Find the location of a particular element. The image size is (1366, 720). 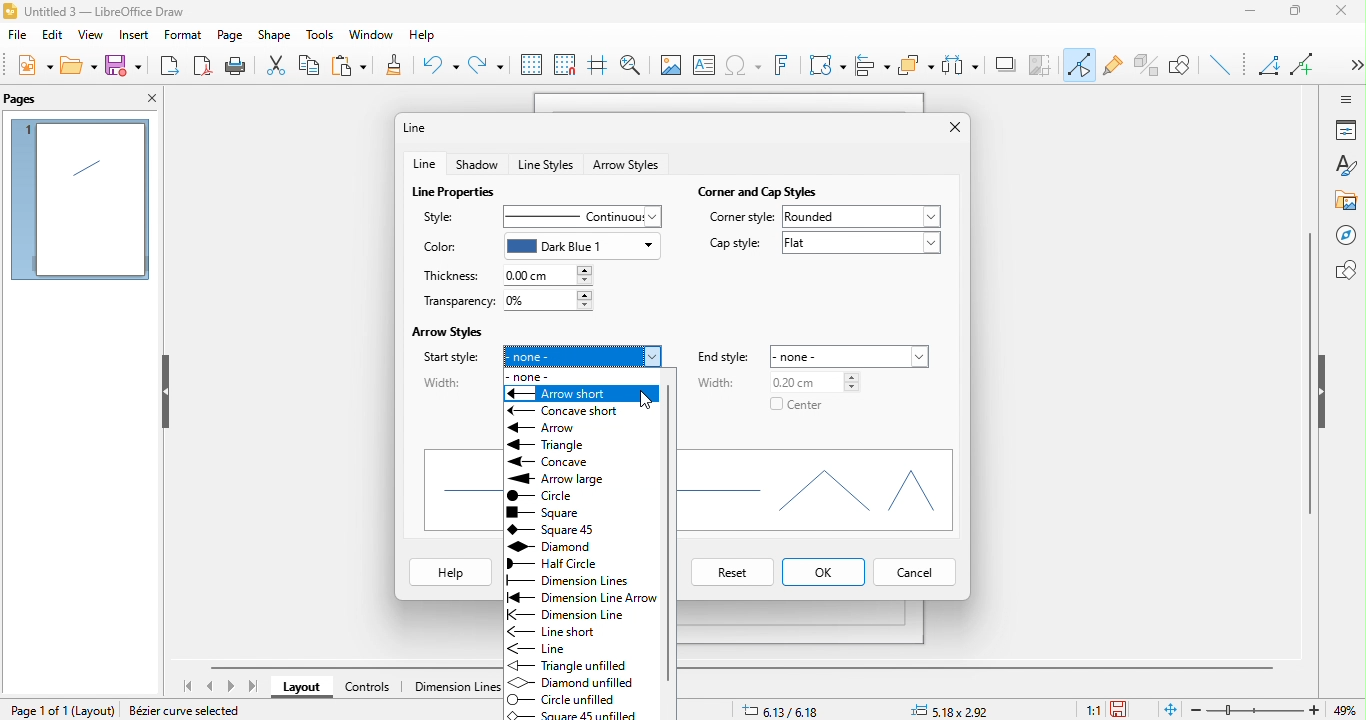

width is located at coordinates (444, 382).